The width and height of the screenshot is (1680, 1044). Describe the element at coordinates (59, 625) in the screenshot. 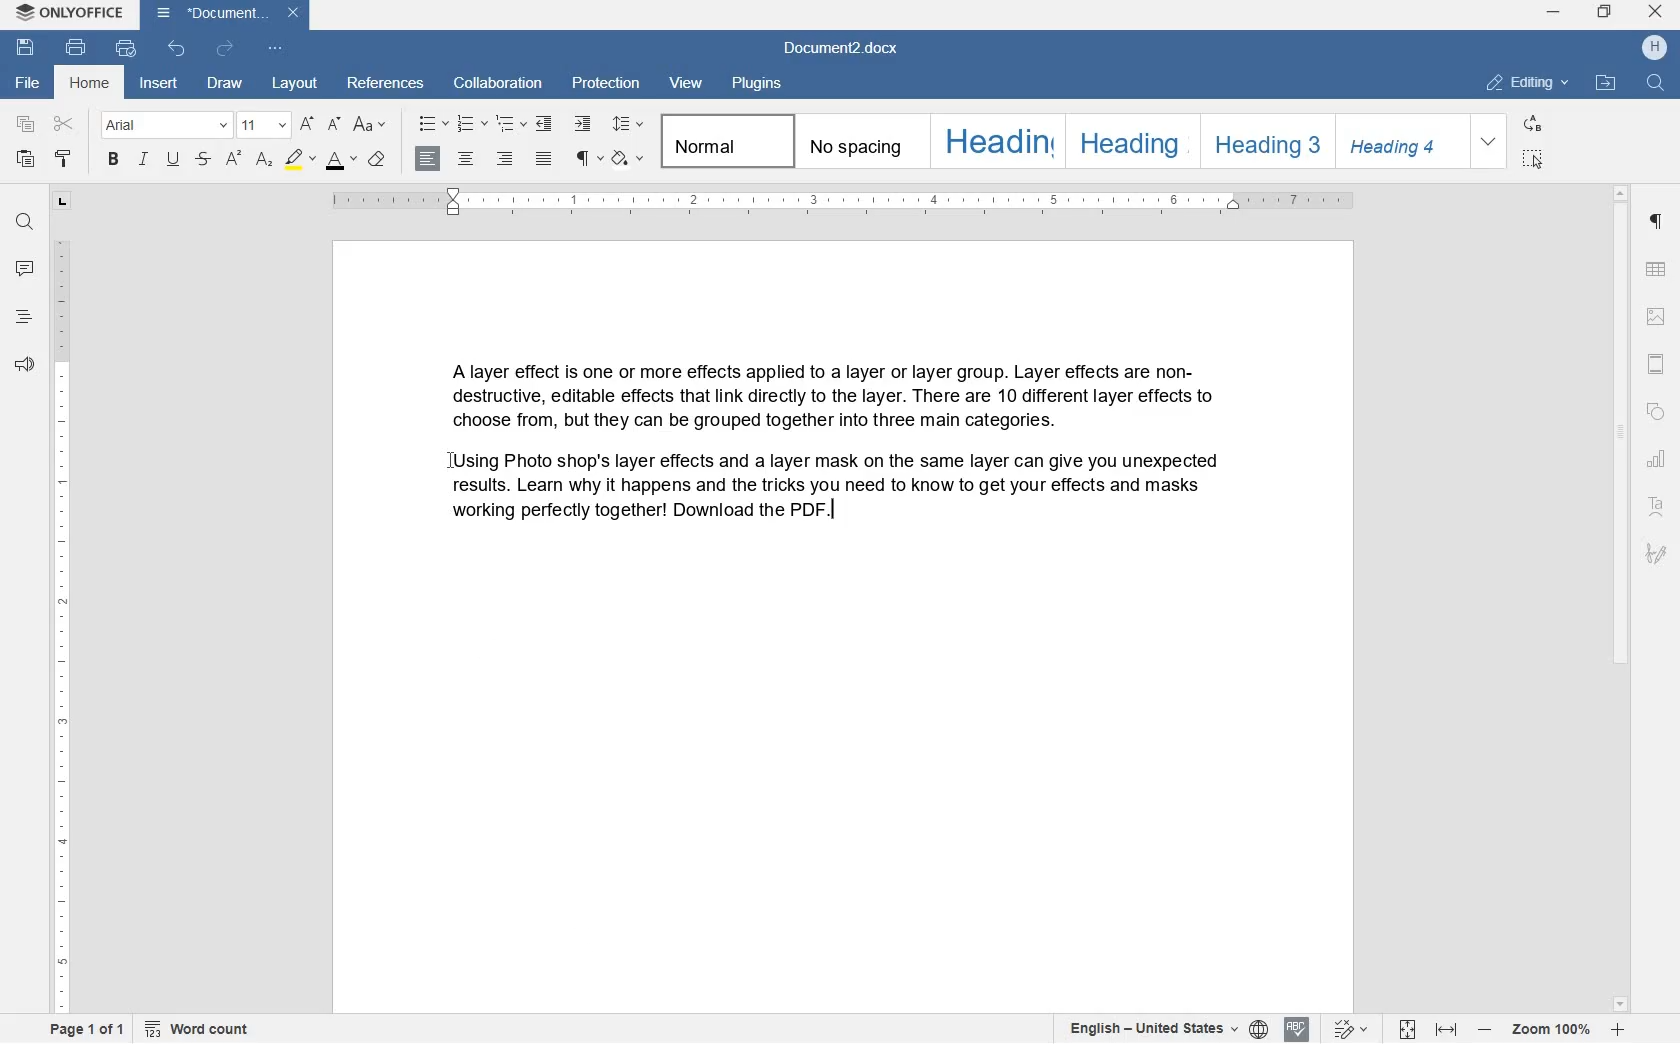

I see `RULER` at that location.